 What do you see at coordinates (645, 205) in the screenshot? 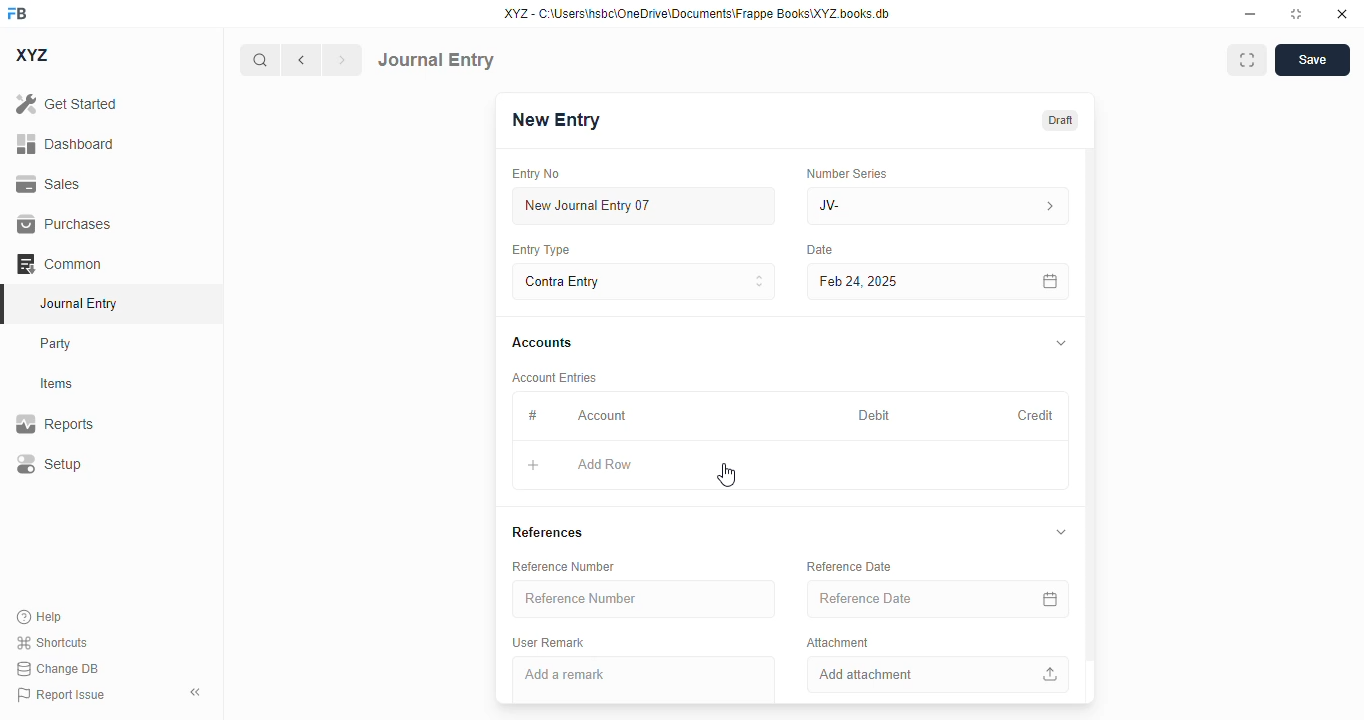
I see `new journal entry 07` at bounding box center [645, 205].